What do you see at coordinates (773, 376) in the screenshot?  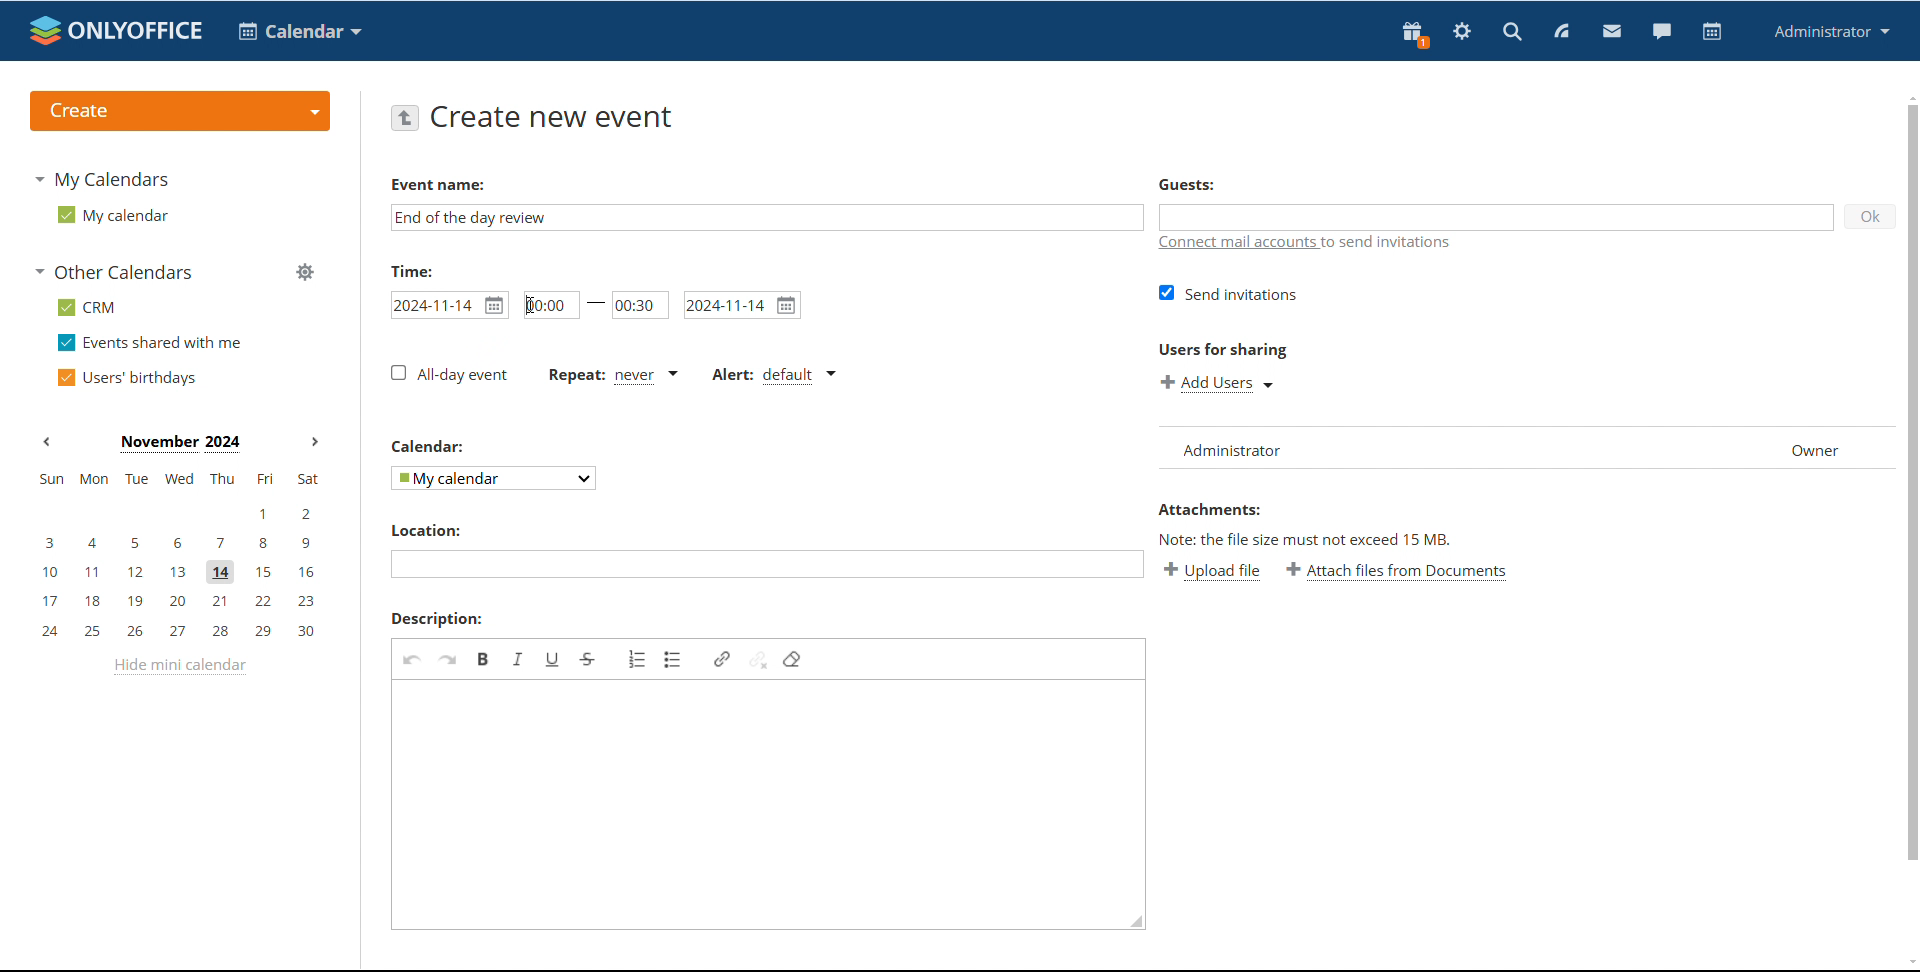 I see `alert type` at bounding box center [773, 376].